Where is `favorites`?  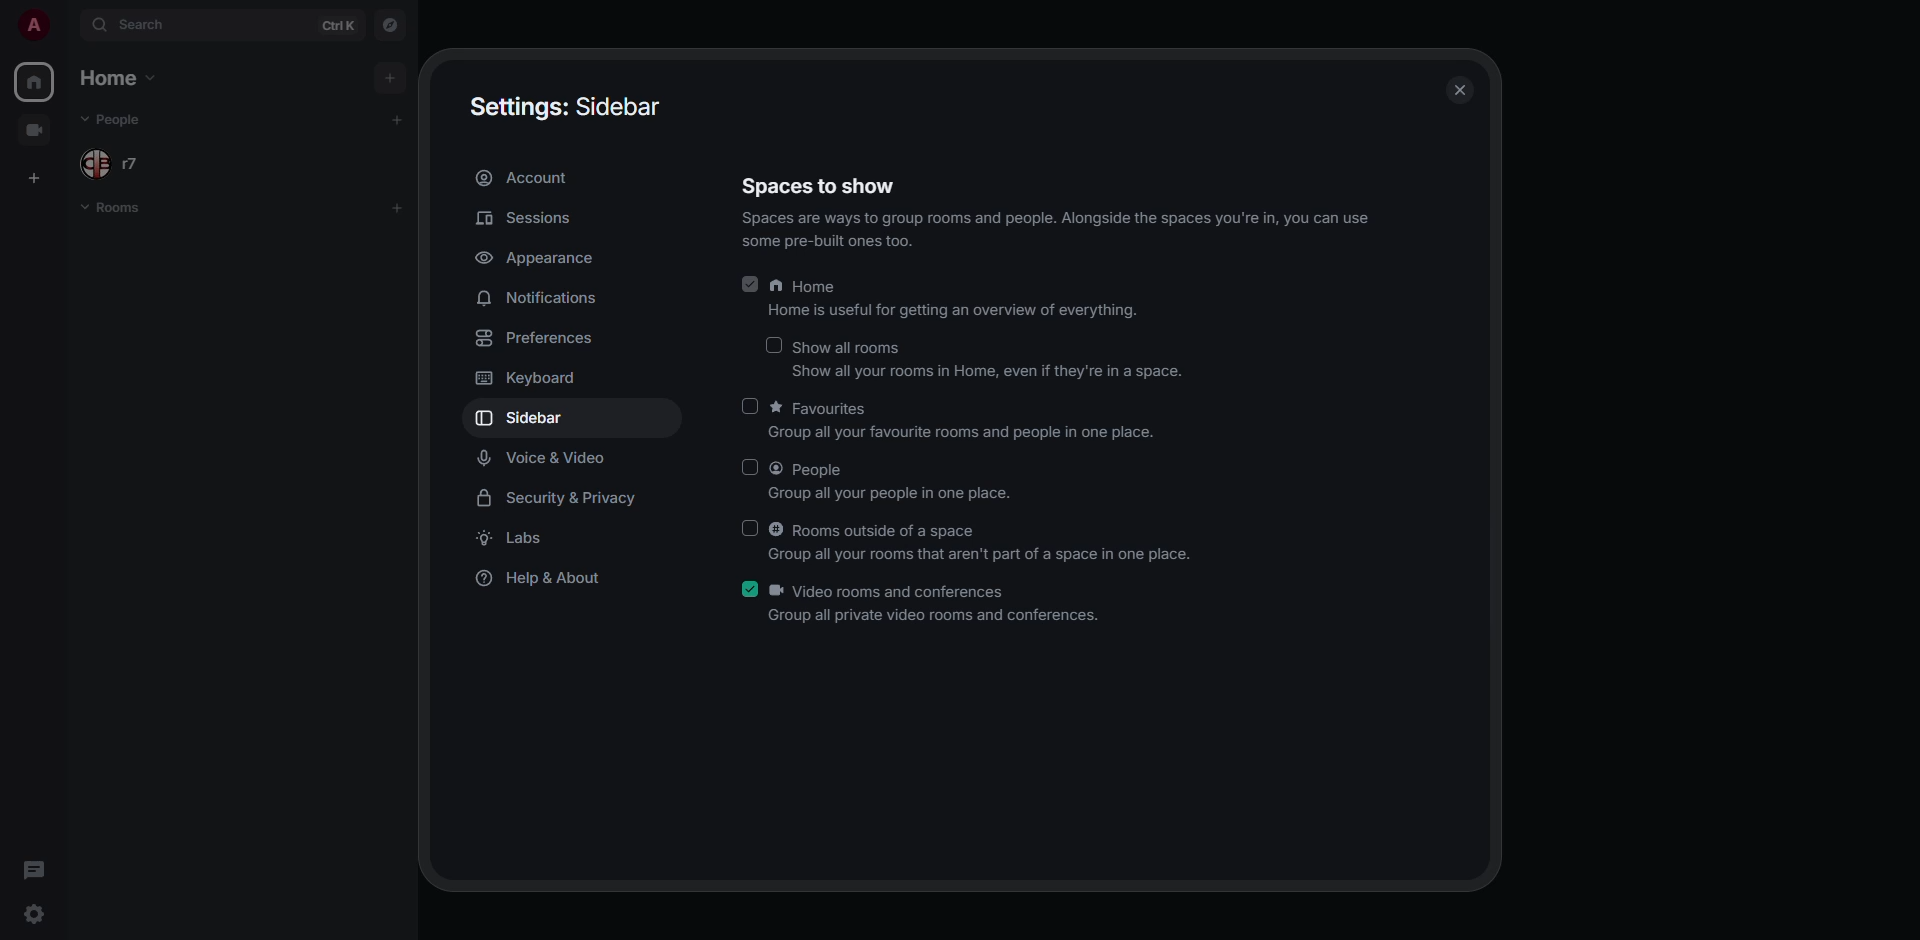
favorites is located at coordinates (963, 420).